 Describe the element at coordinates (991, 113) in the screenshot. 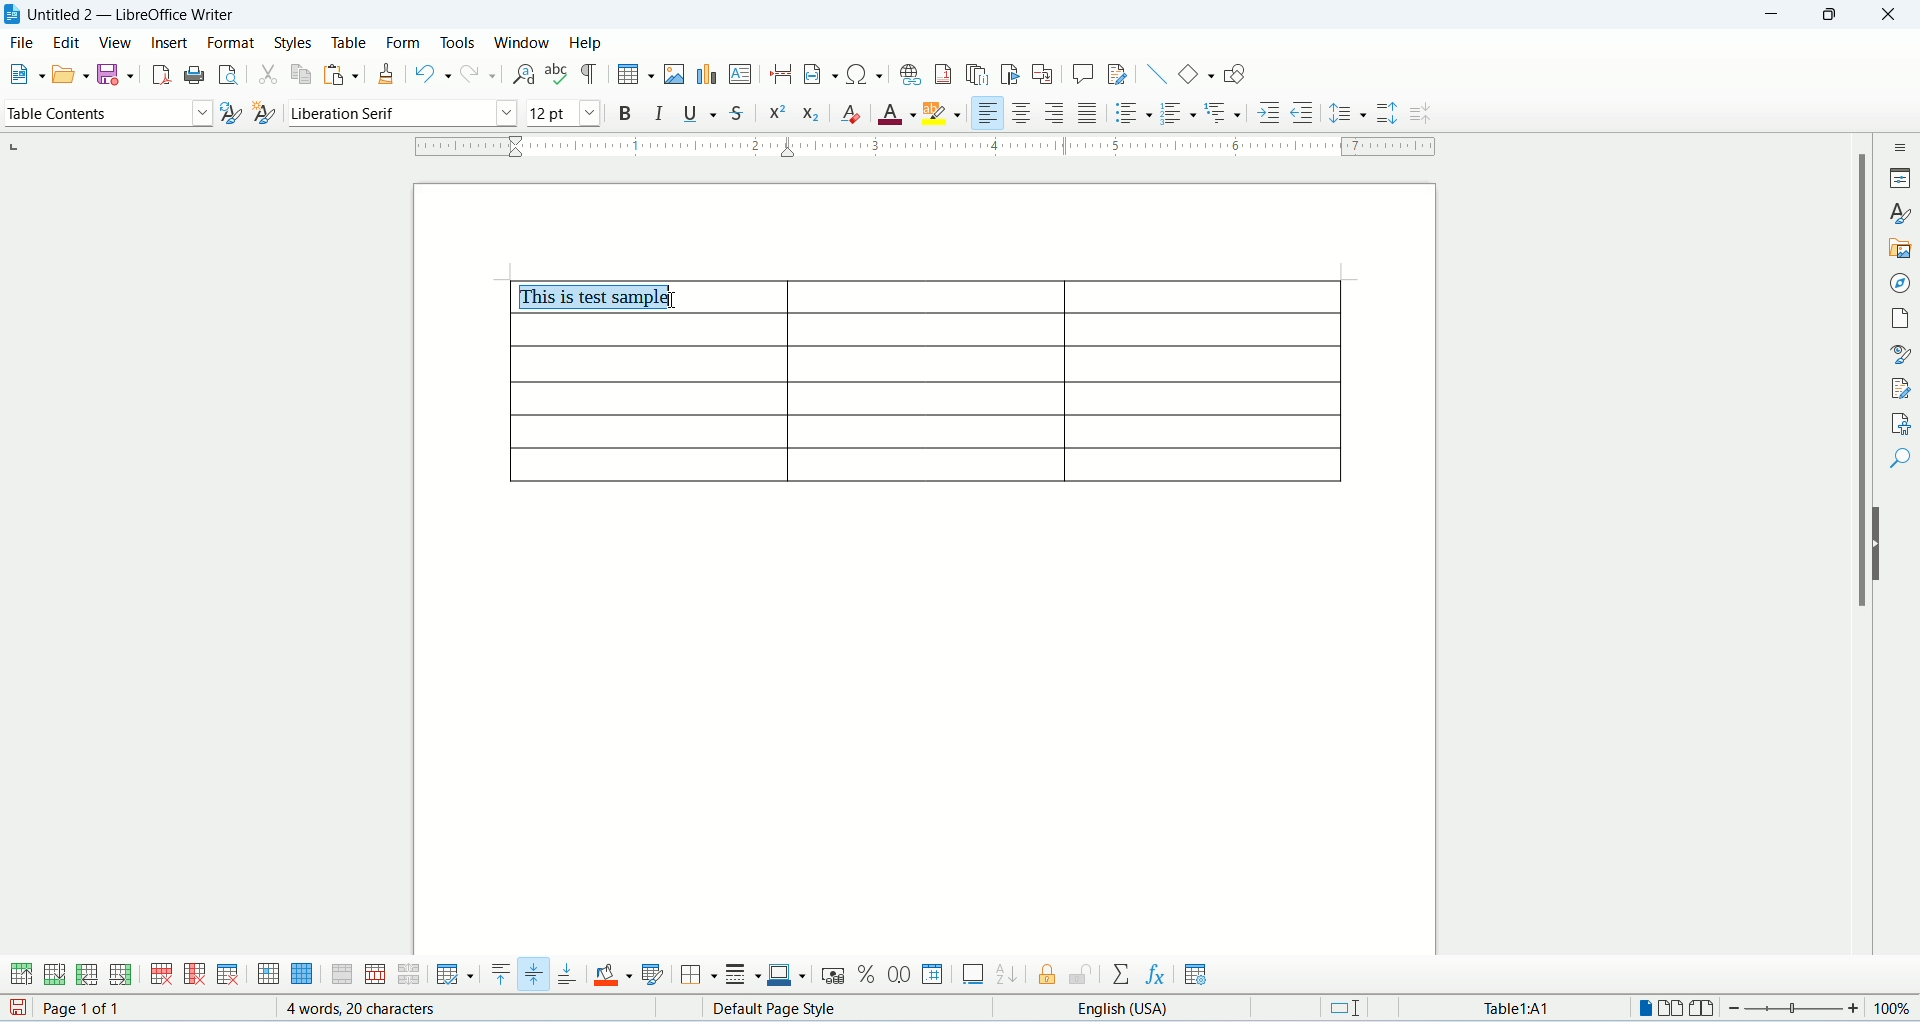

I see `align left` at that location.